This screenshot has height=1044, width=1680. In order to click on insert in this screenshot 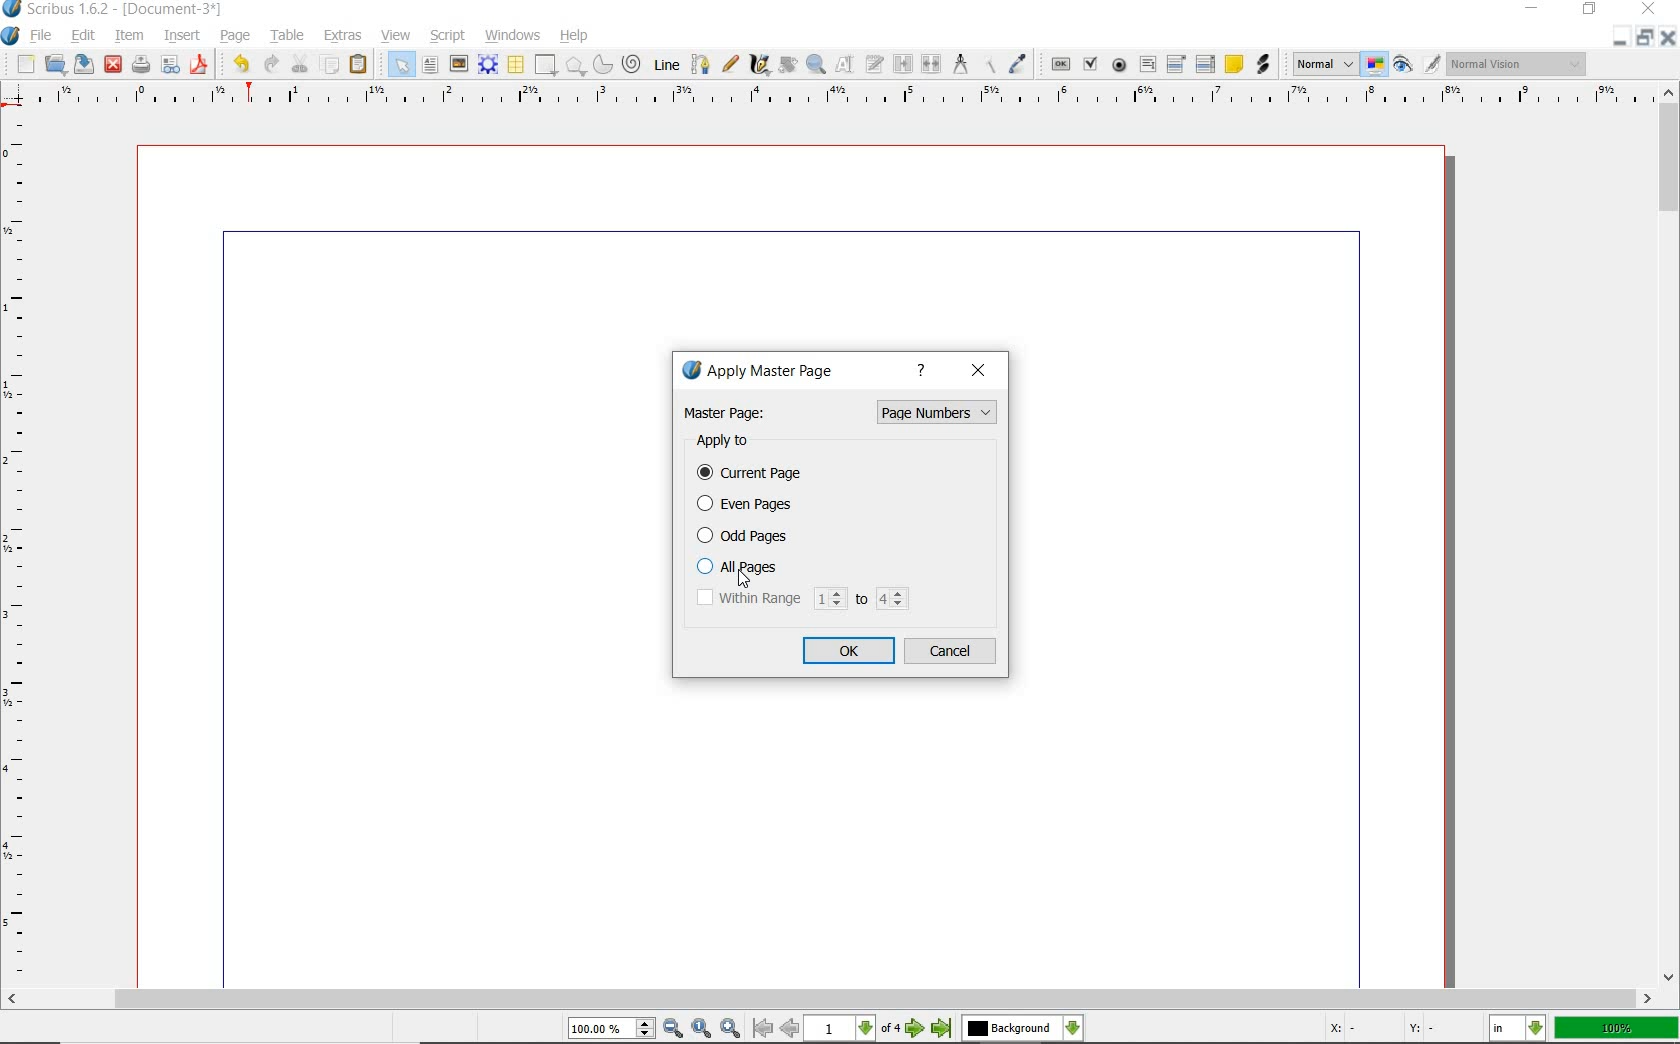, I will do `click(182, 36)`.